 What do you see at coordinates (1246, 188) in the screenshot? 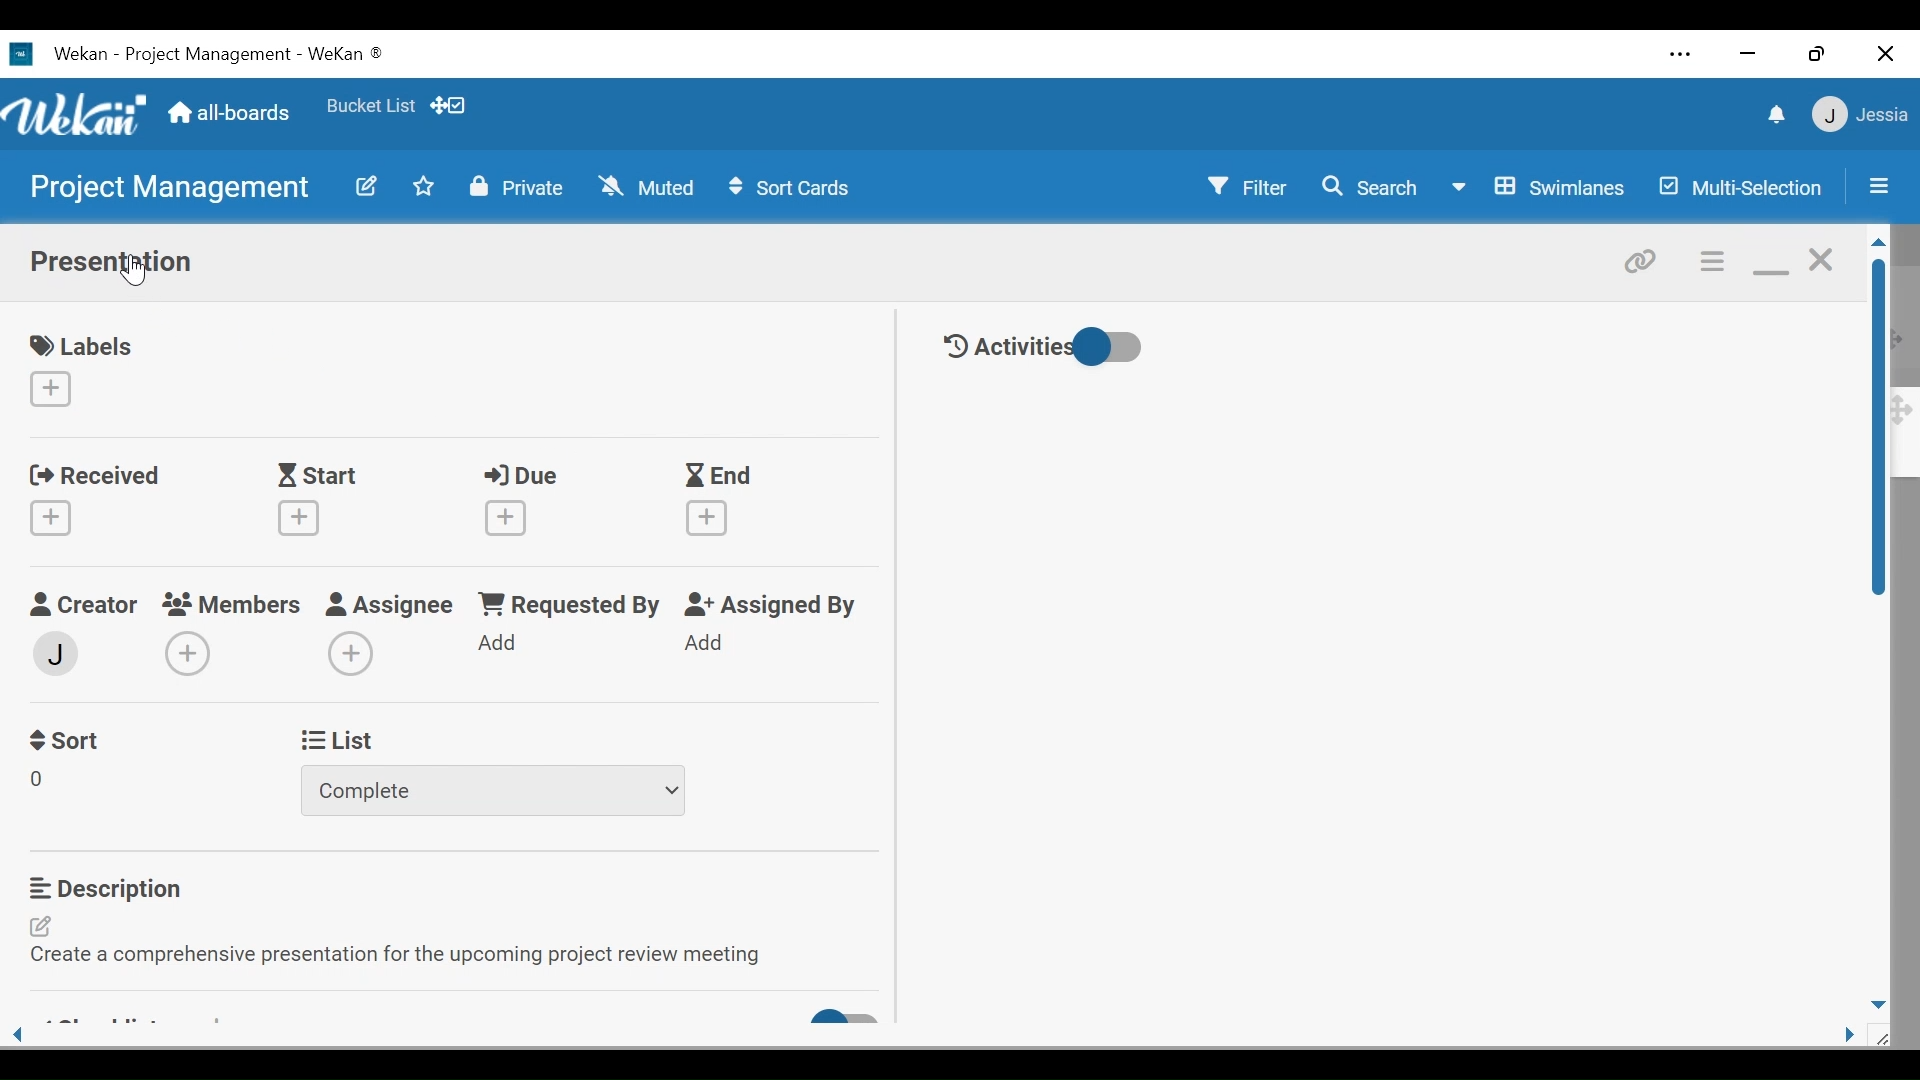
I see `Filter` at bounding box center [1246, 188].